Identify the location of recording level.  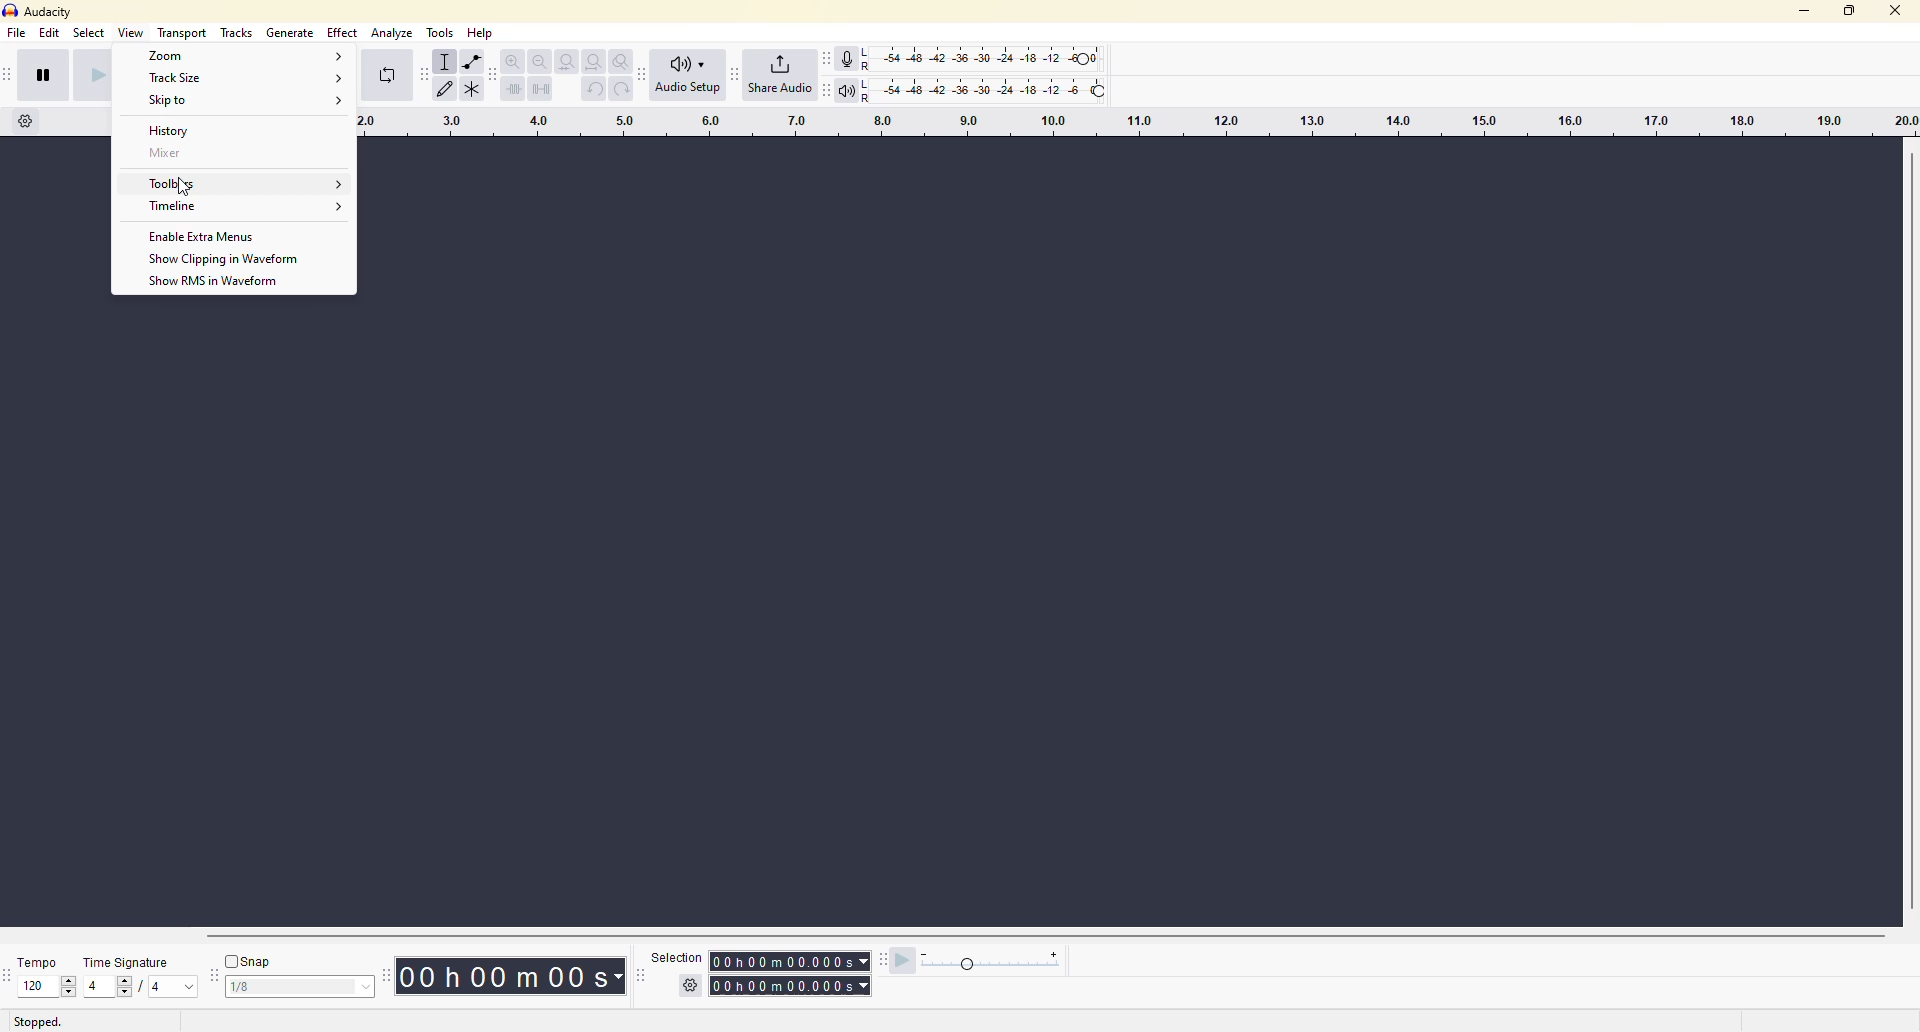
(985, 56).